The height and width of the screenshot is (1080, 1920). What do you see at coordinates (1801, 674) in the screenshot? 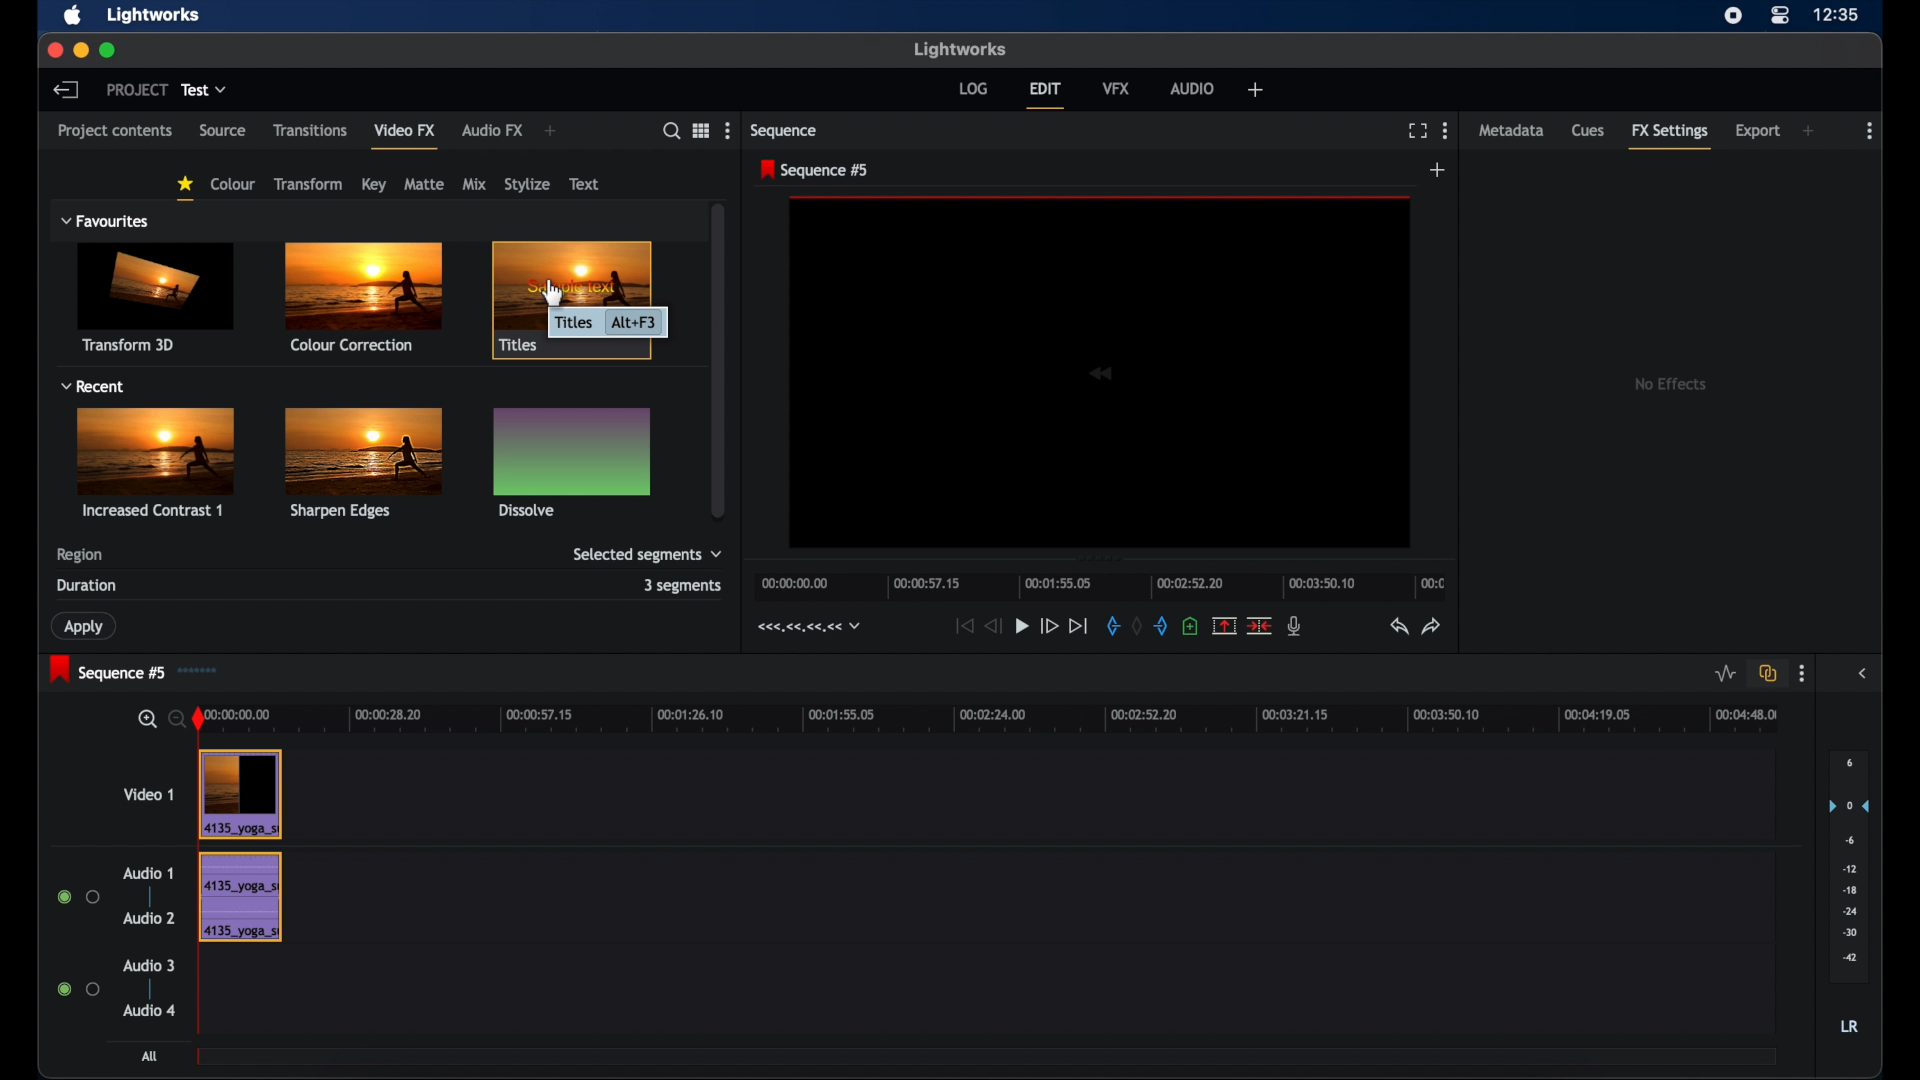
I see `more options` at bounding box center [1801, 674].